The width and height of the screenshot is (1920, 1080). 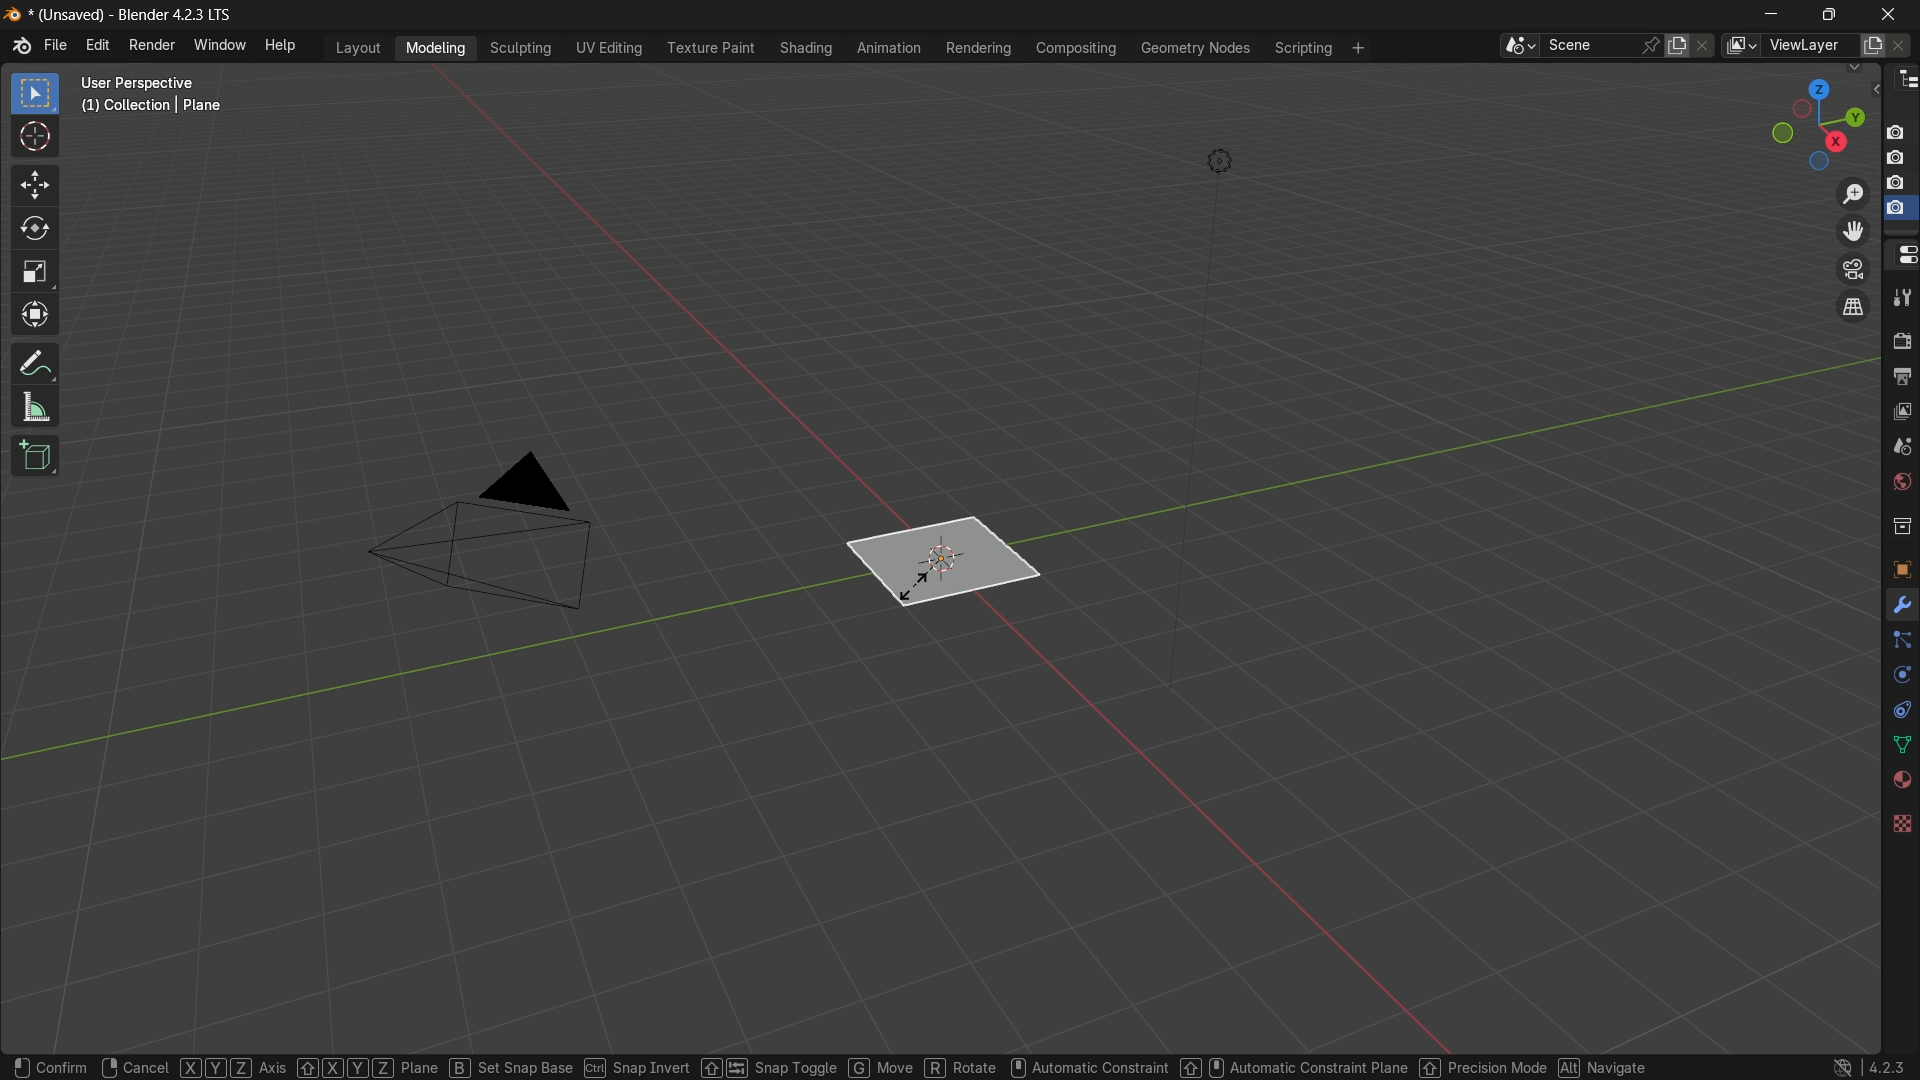 I want to click on snap invert, so click(x=681, y=1061).